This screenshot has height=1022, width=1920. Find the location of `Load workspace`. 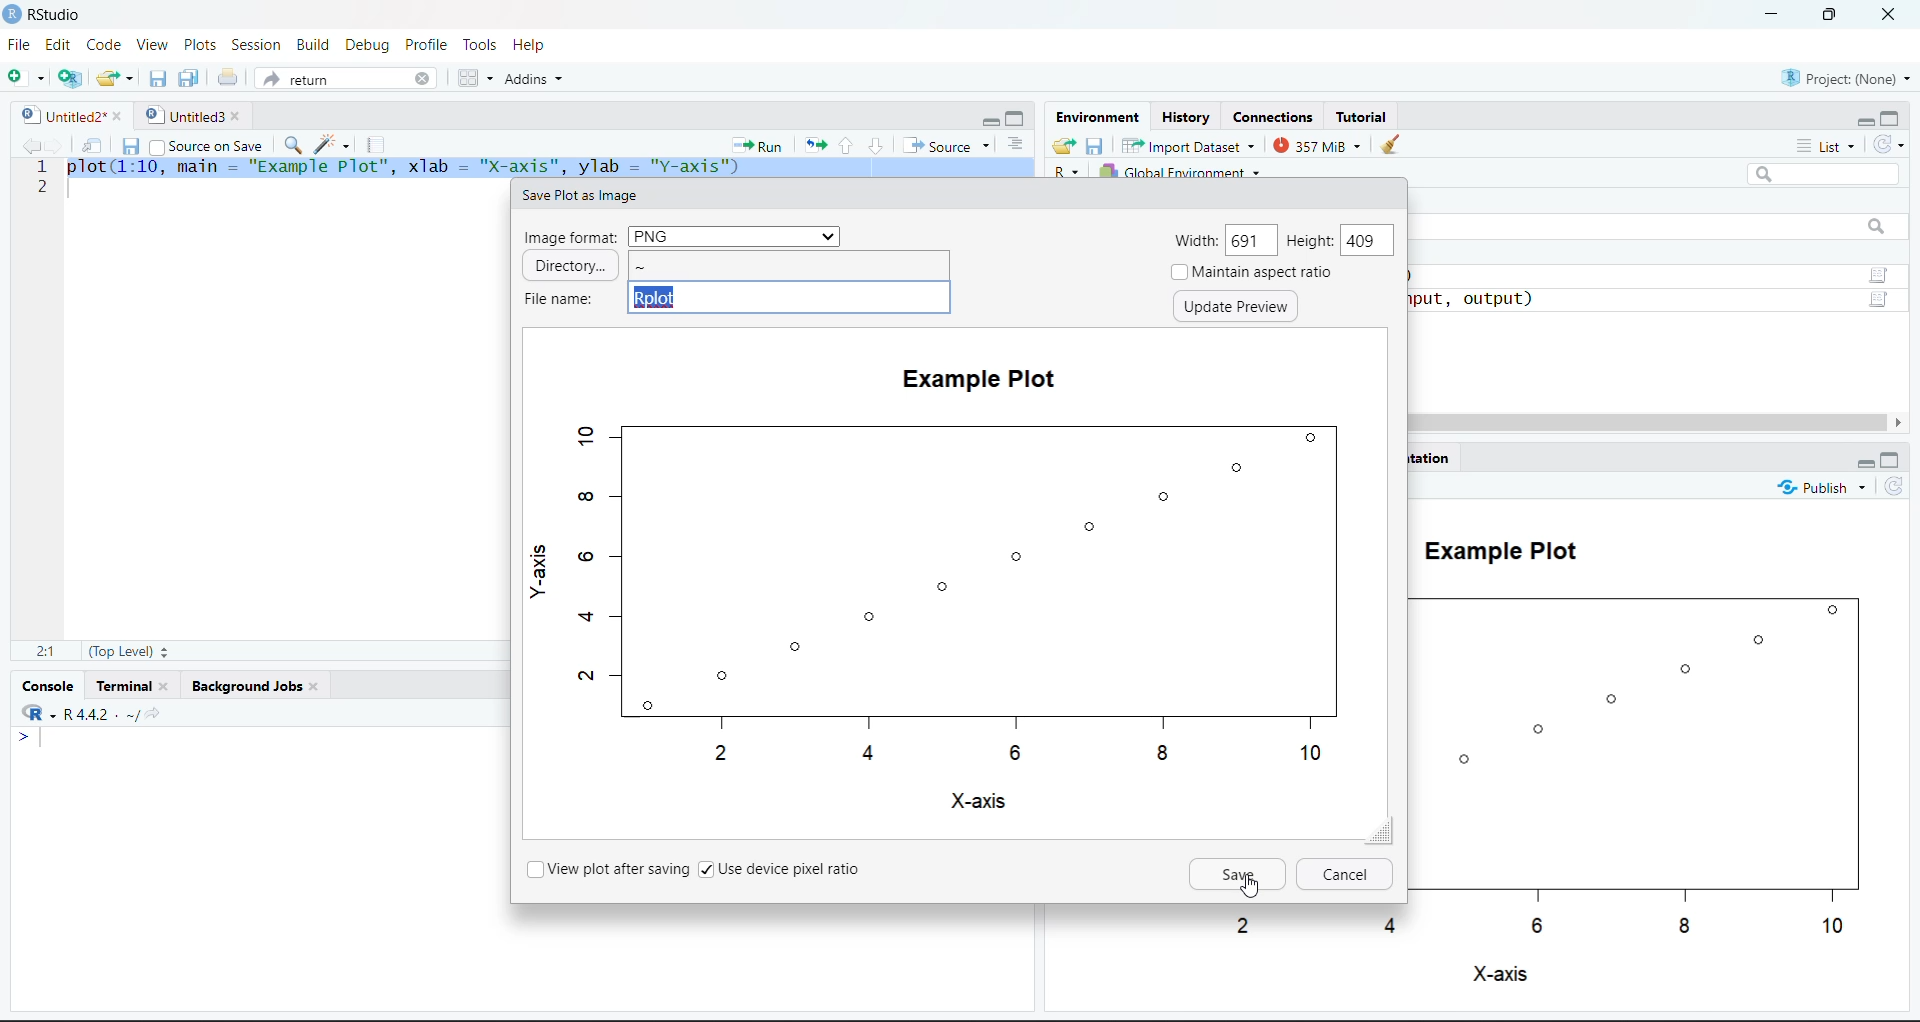

Load workspace is located at coordinates (1064, 145).